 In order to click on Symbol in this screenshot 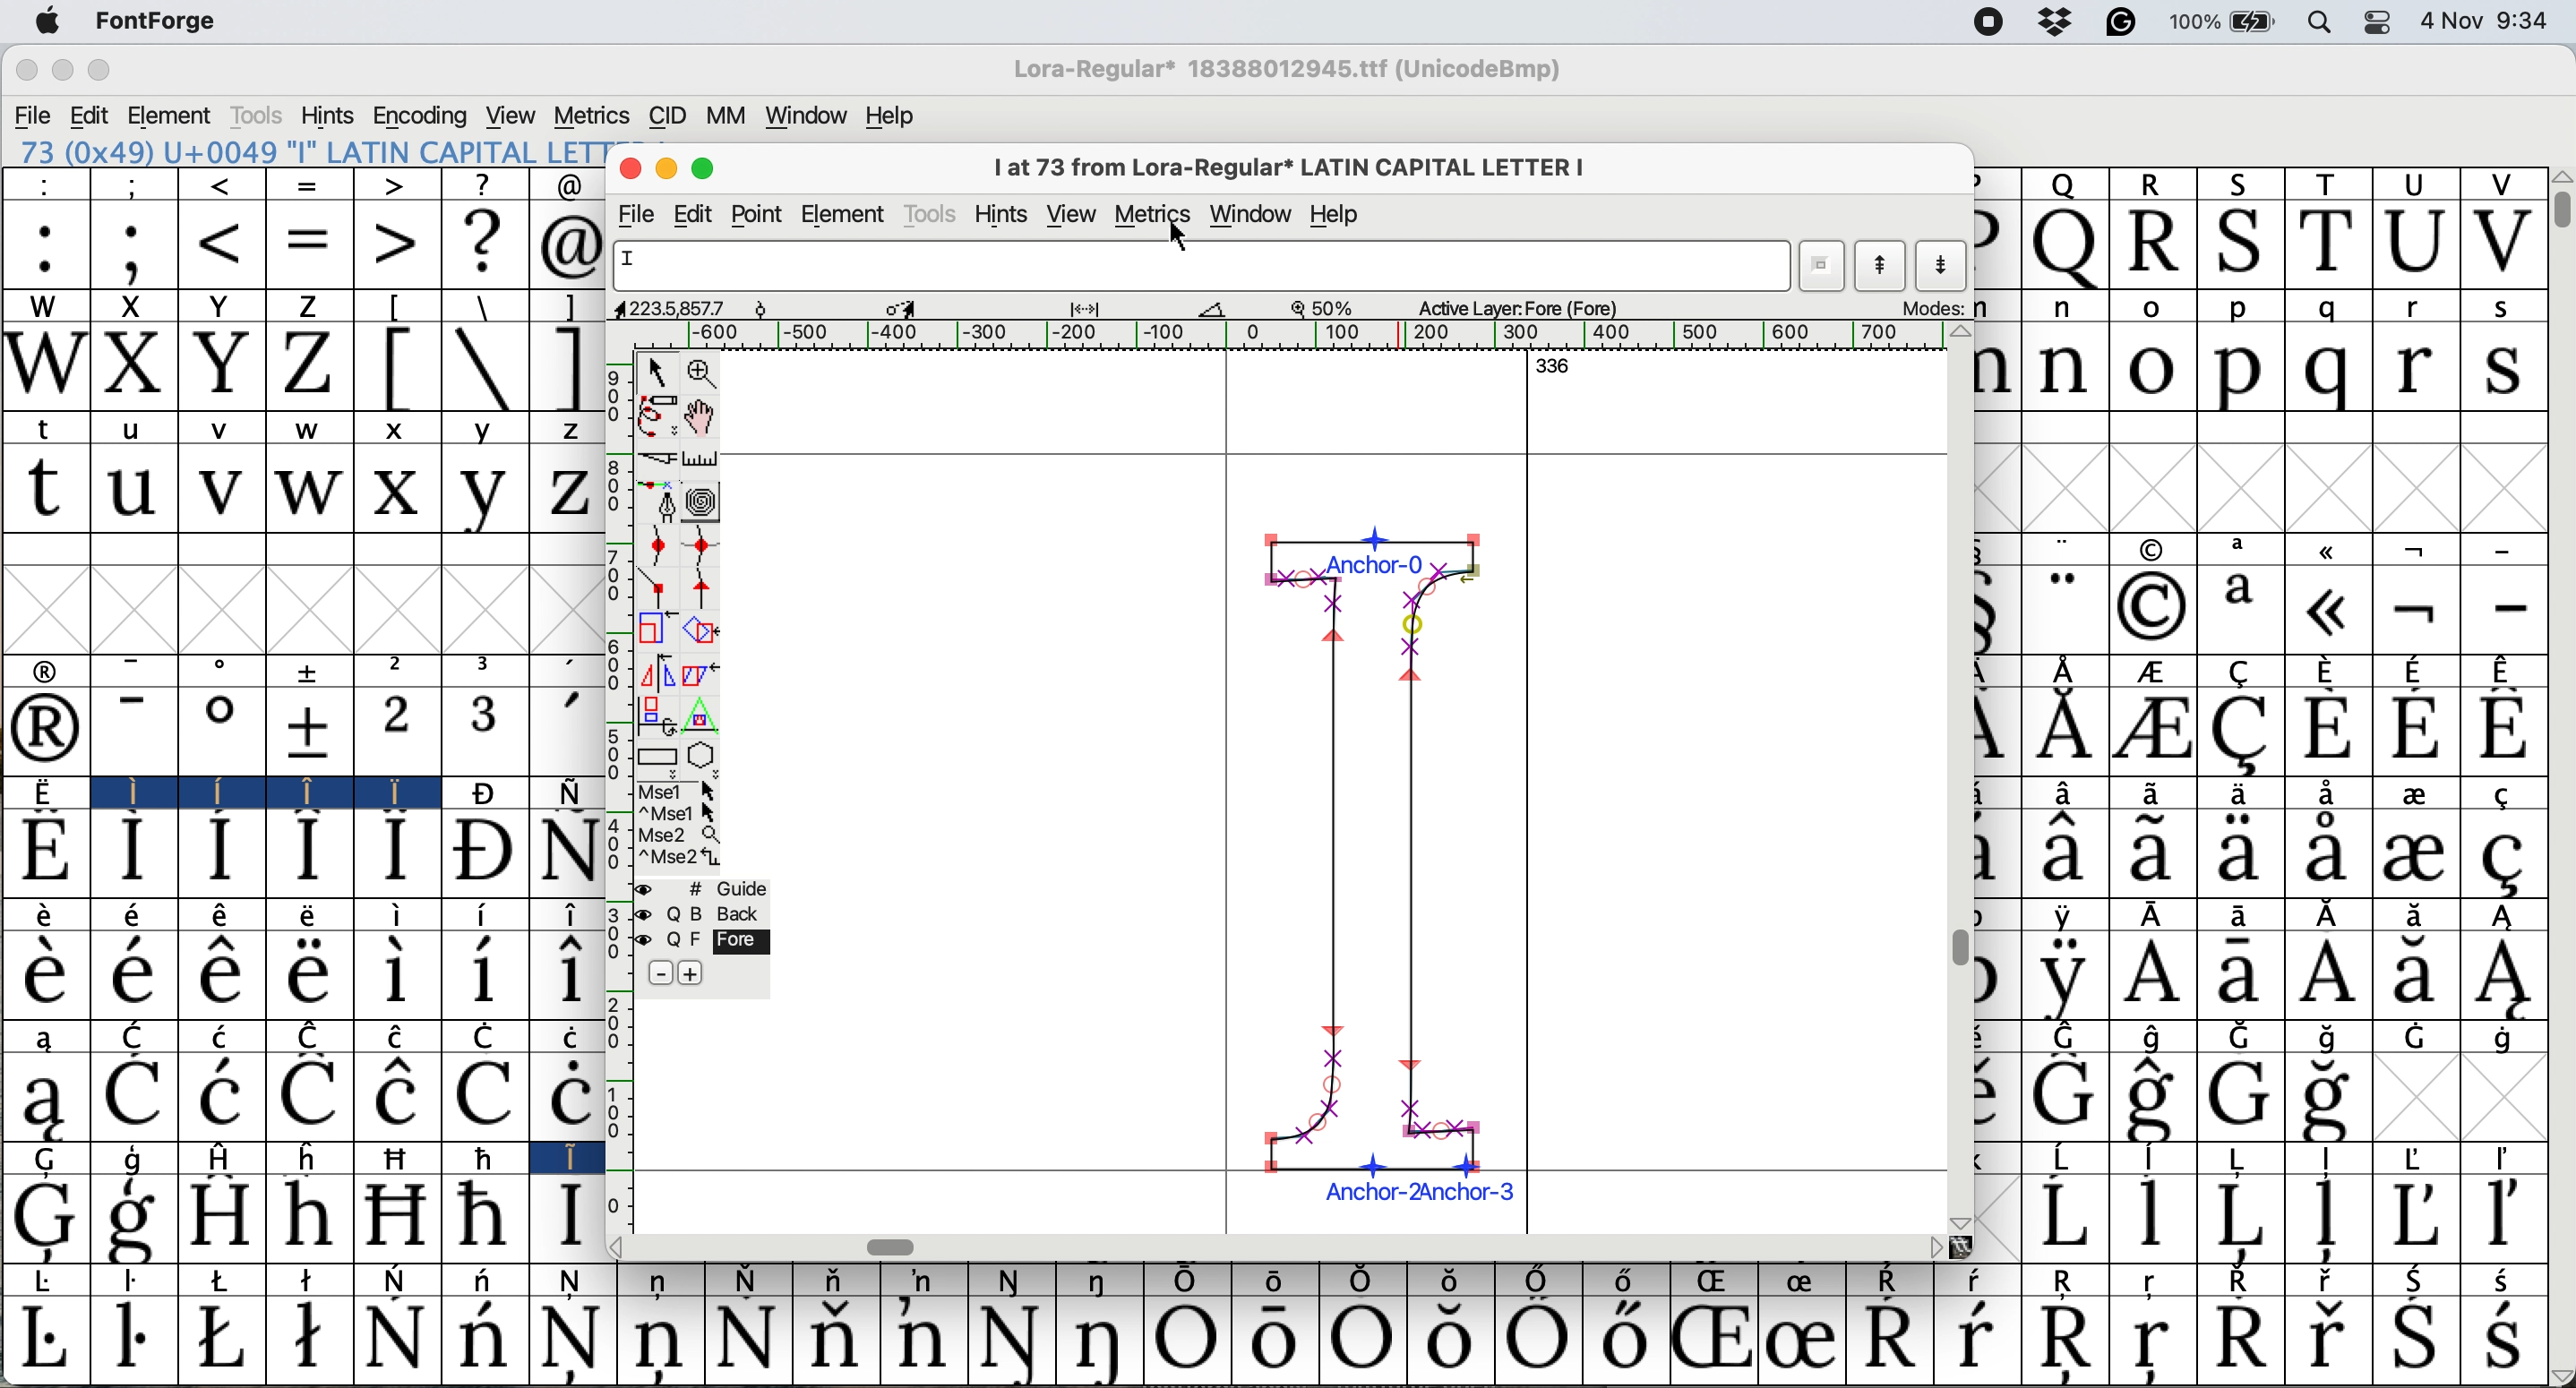, I will do `click(2243, 853)`.